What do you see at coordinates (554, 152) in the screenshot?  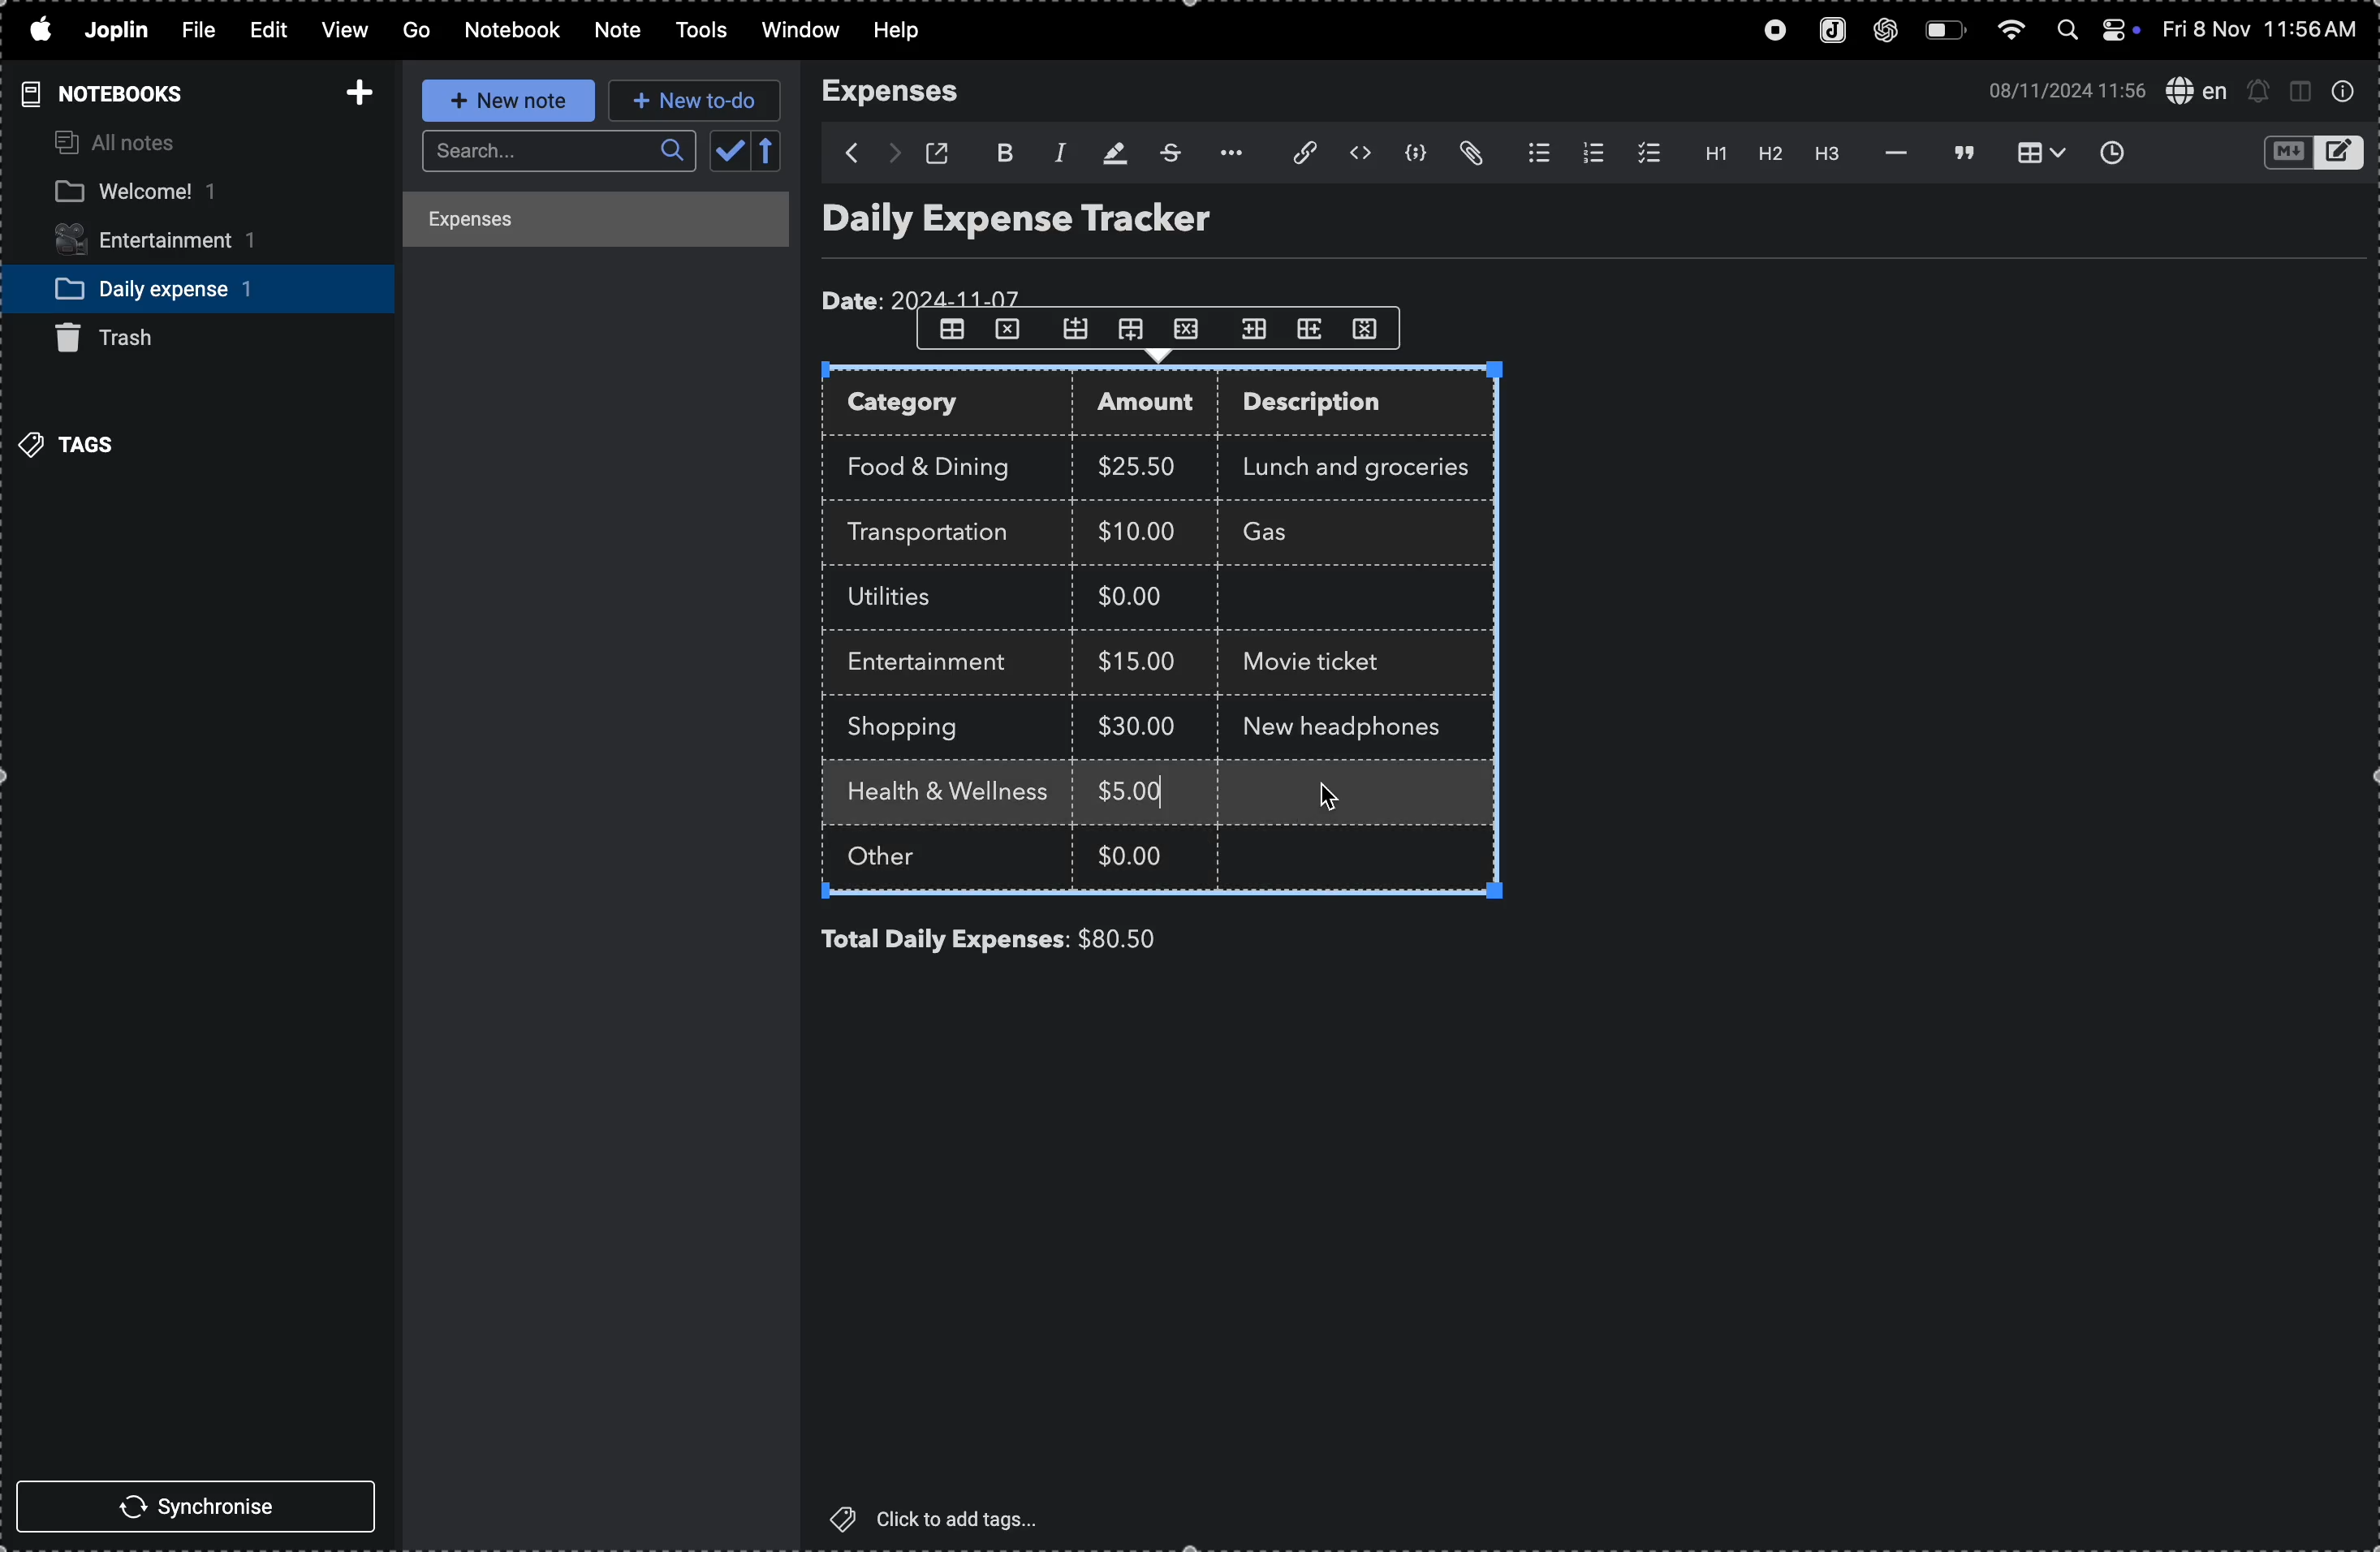 I see `search bar` at bounding box center [554, 152].